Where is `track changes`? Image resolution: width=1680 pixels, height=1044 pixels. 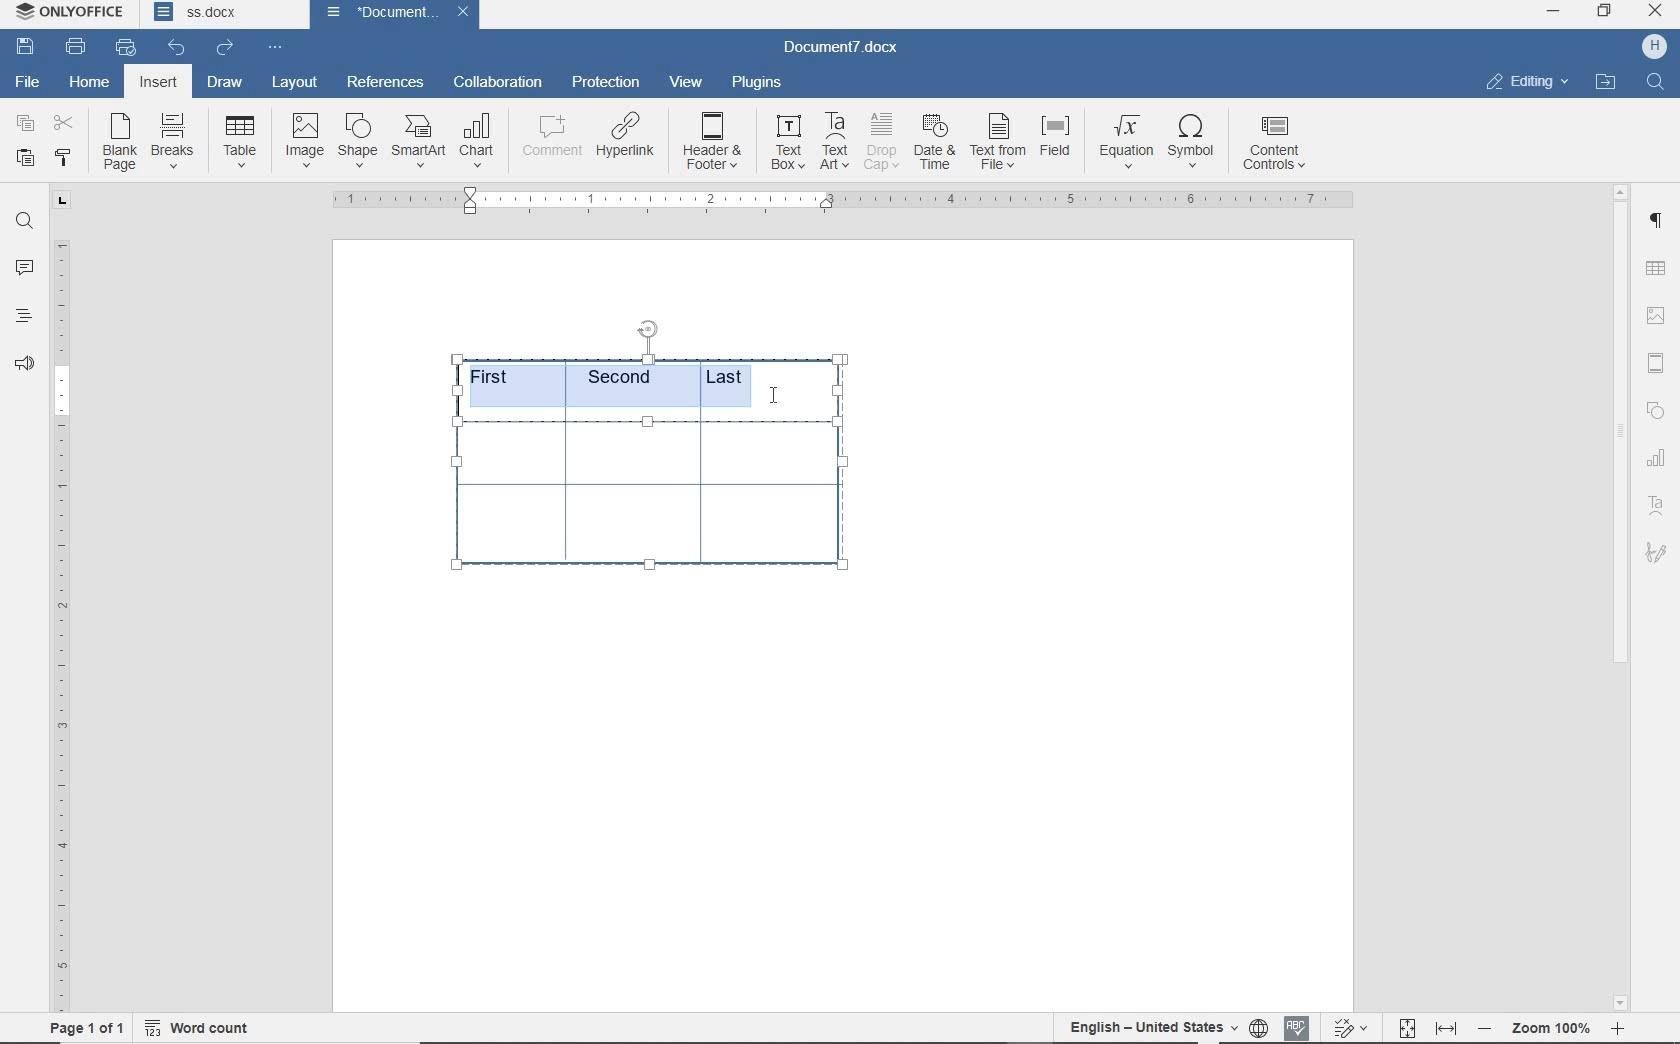
track changes is located at coordinates (1353, 1026).